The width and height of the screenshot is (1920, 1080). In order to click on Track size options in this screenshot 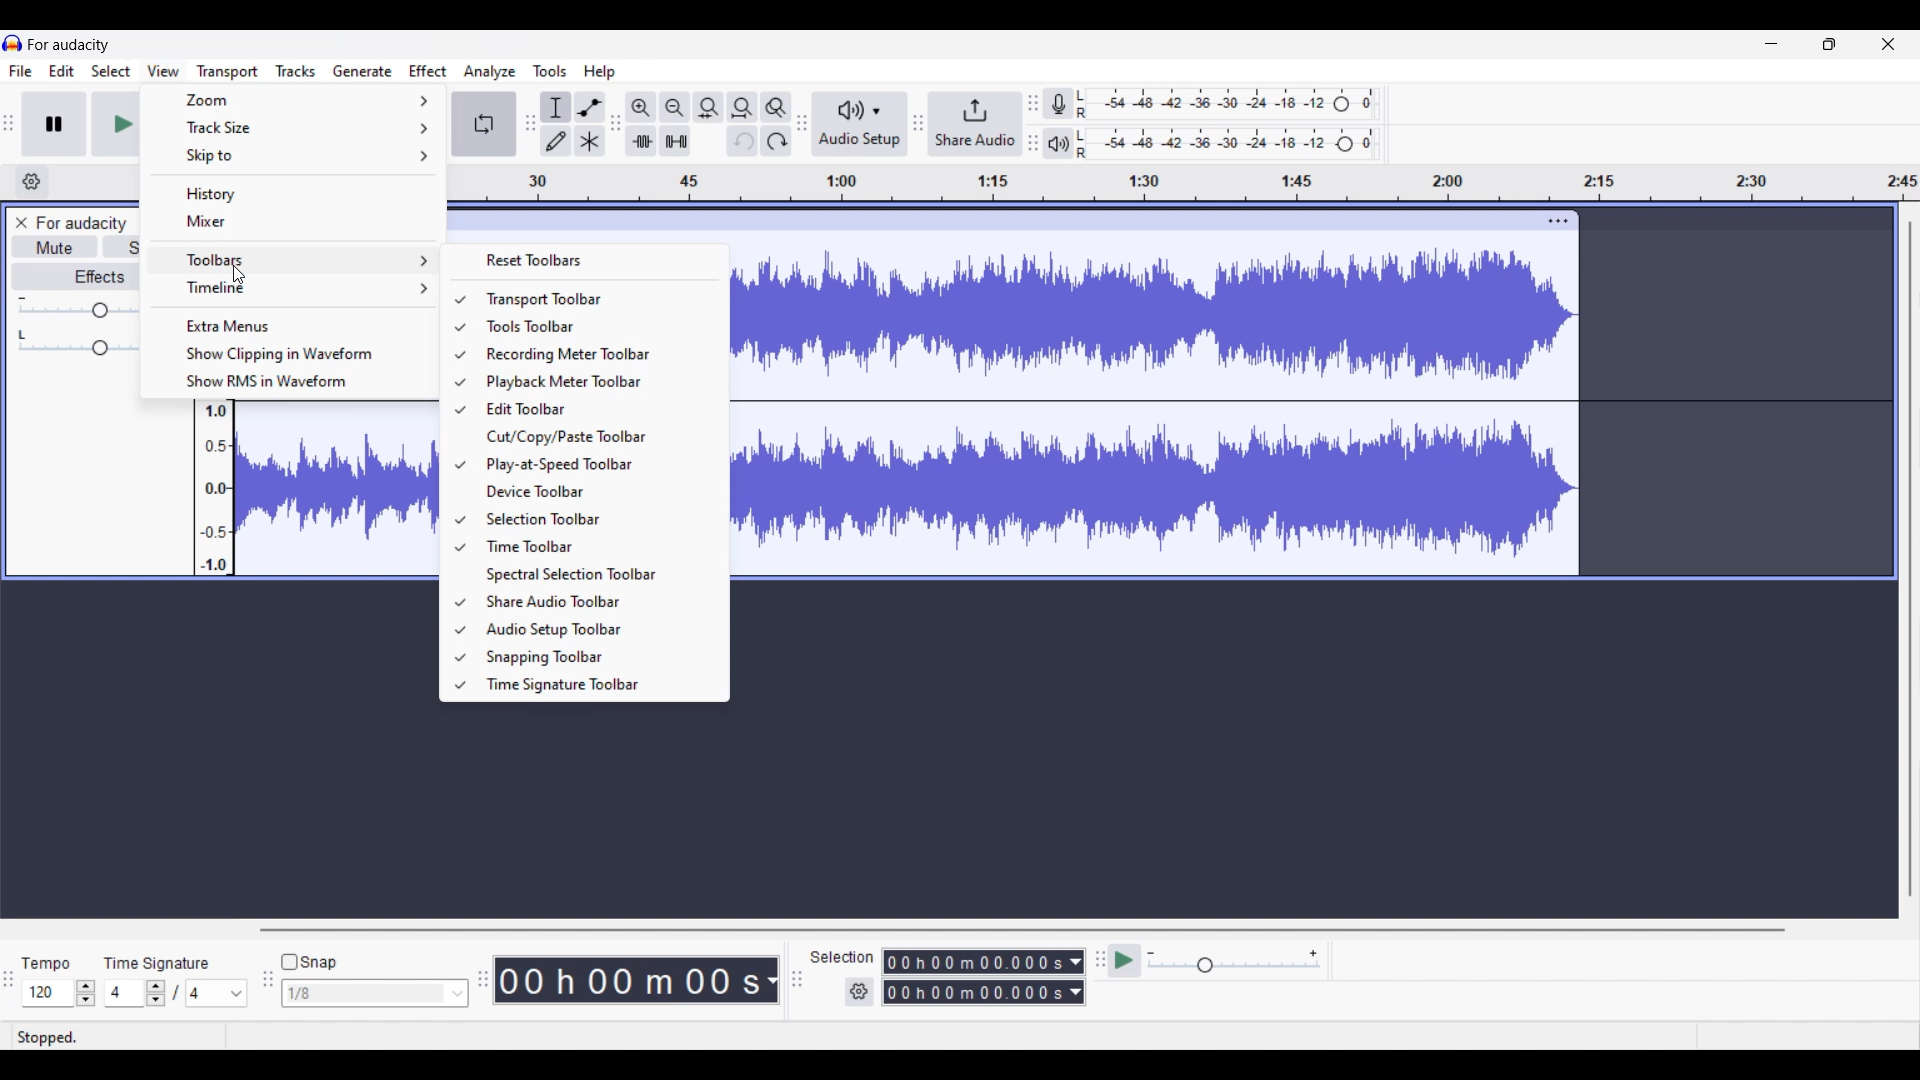, I will do `click(295, 127)`.